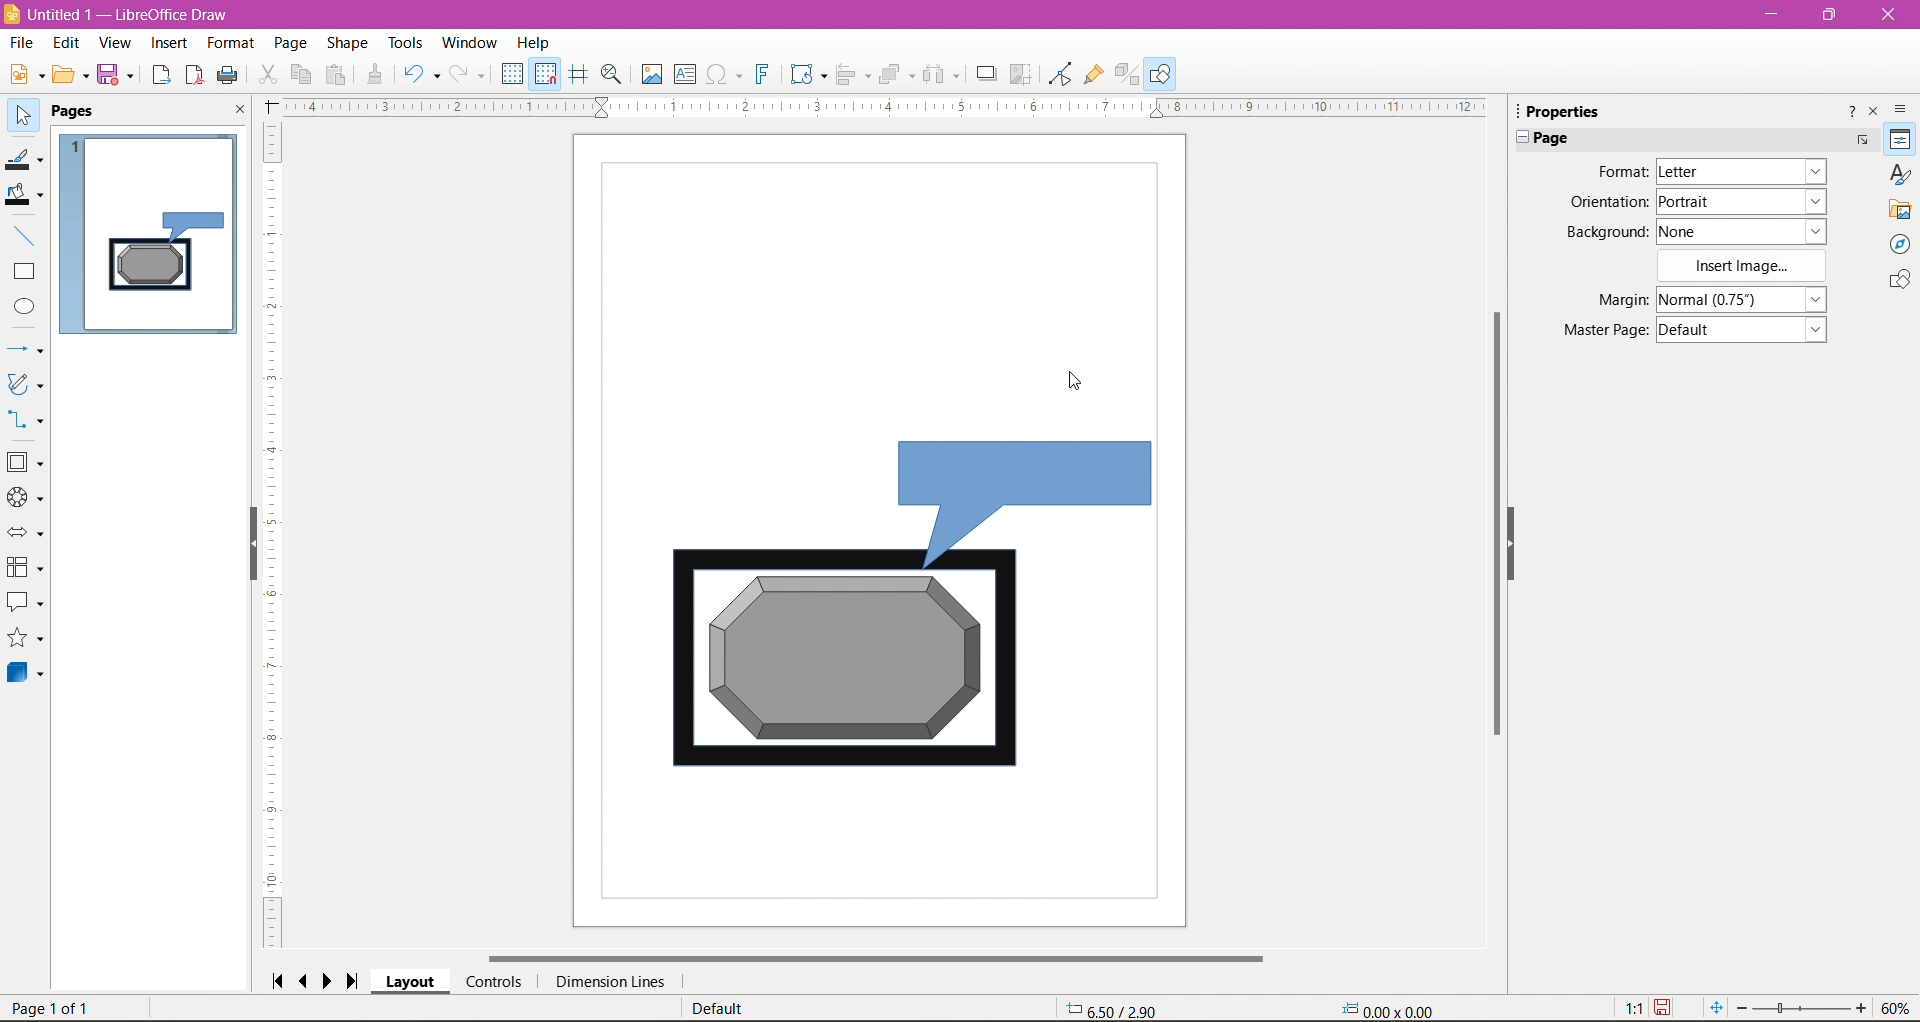 The height and width of the screenshot is (1022, 1920). I want to click on Master Page, so click(1599, 331).